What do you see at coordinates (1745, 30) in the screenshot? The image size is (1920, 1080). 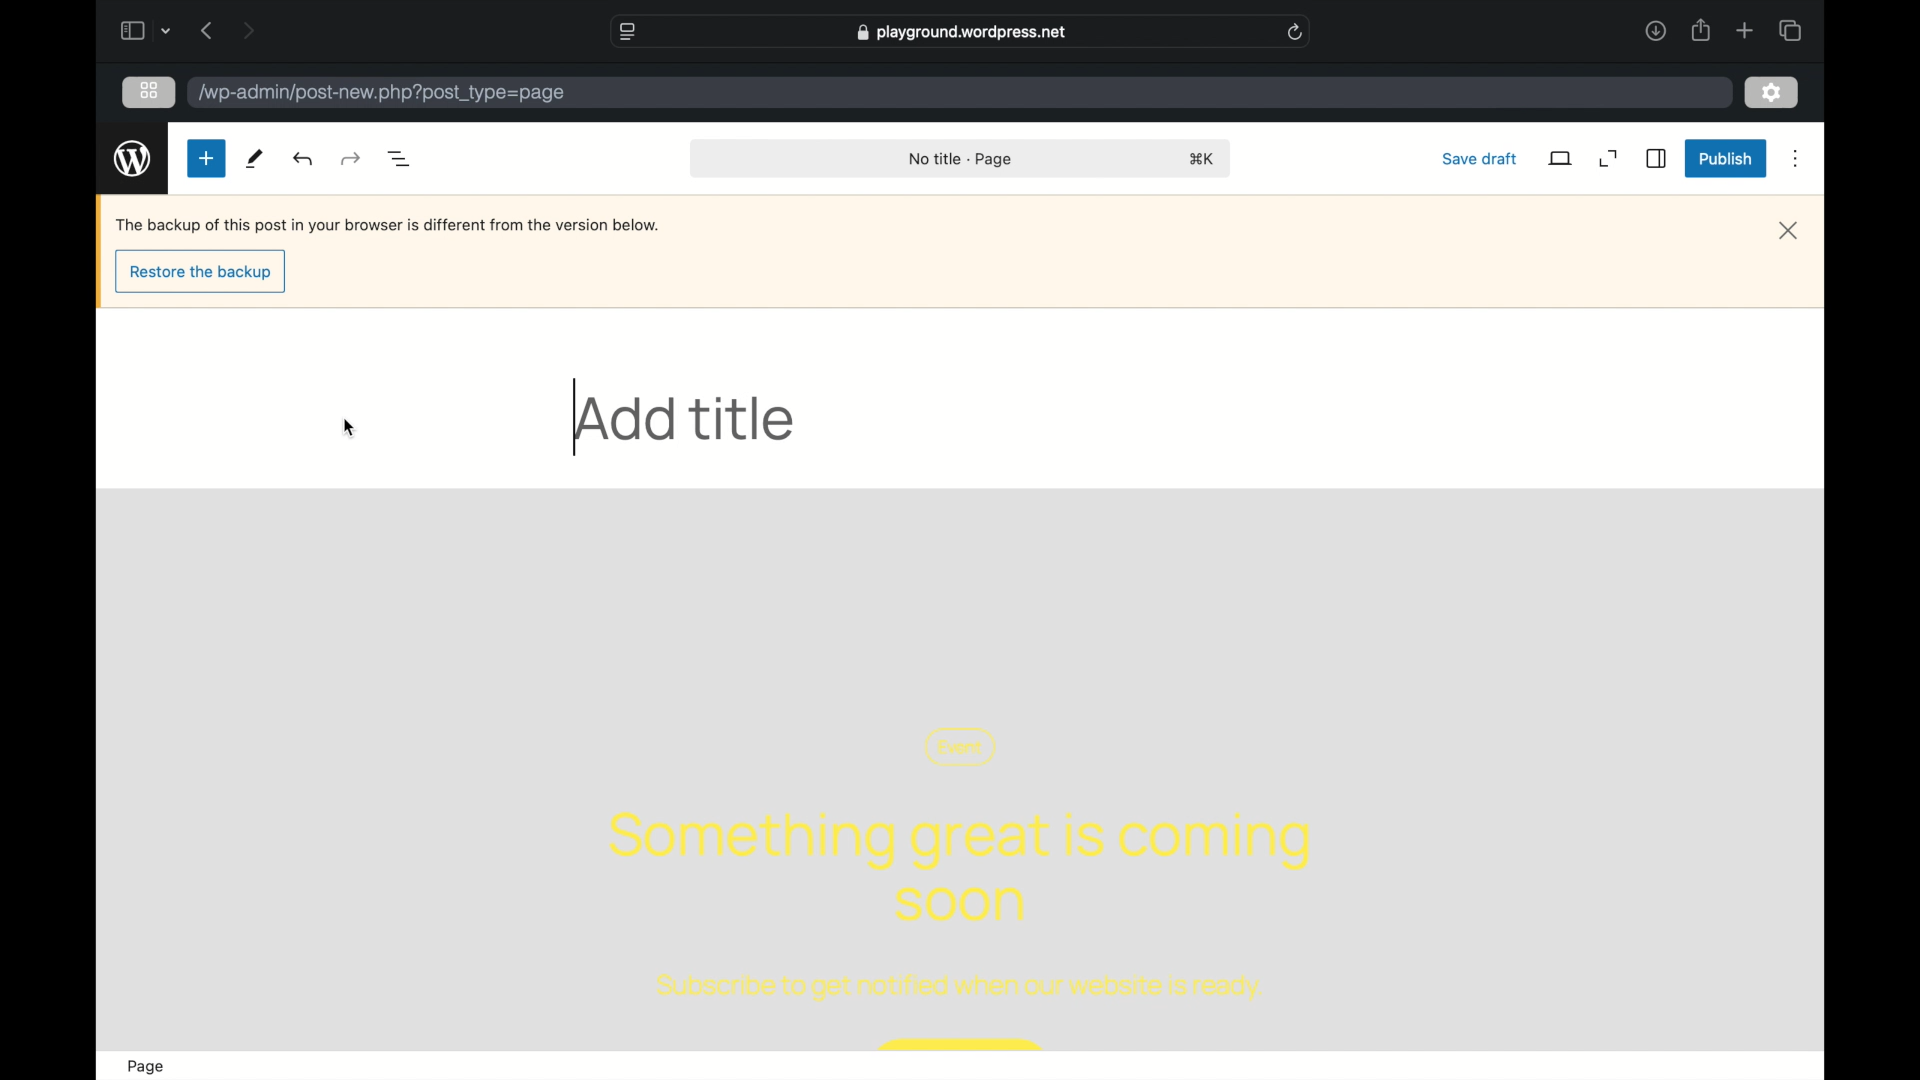 I see `new tab` at bounding box center [1745, 30].